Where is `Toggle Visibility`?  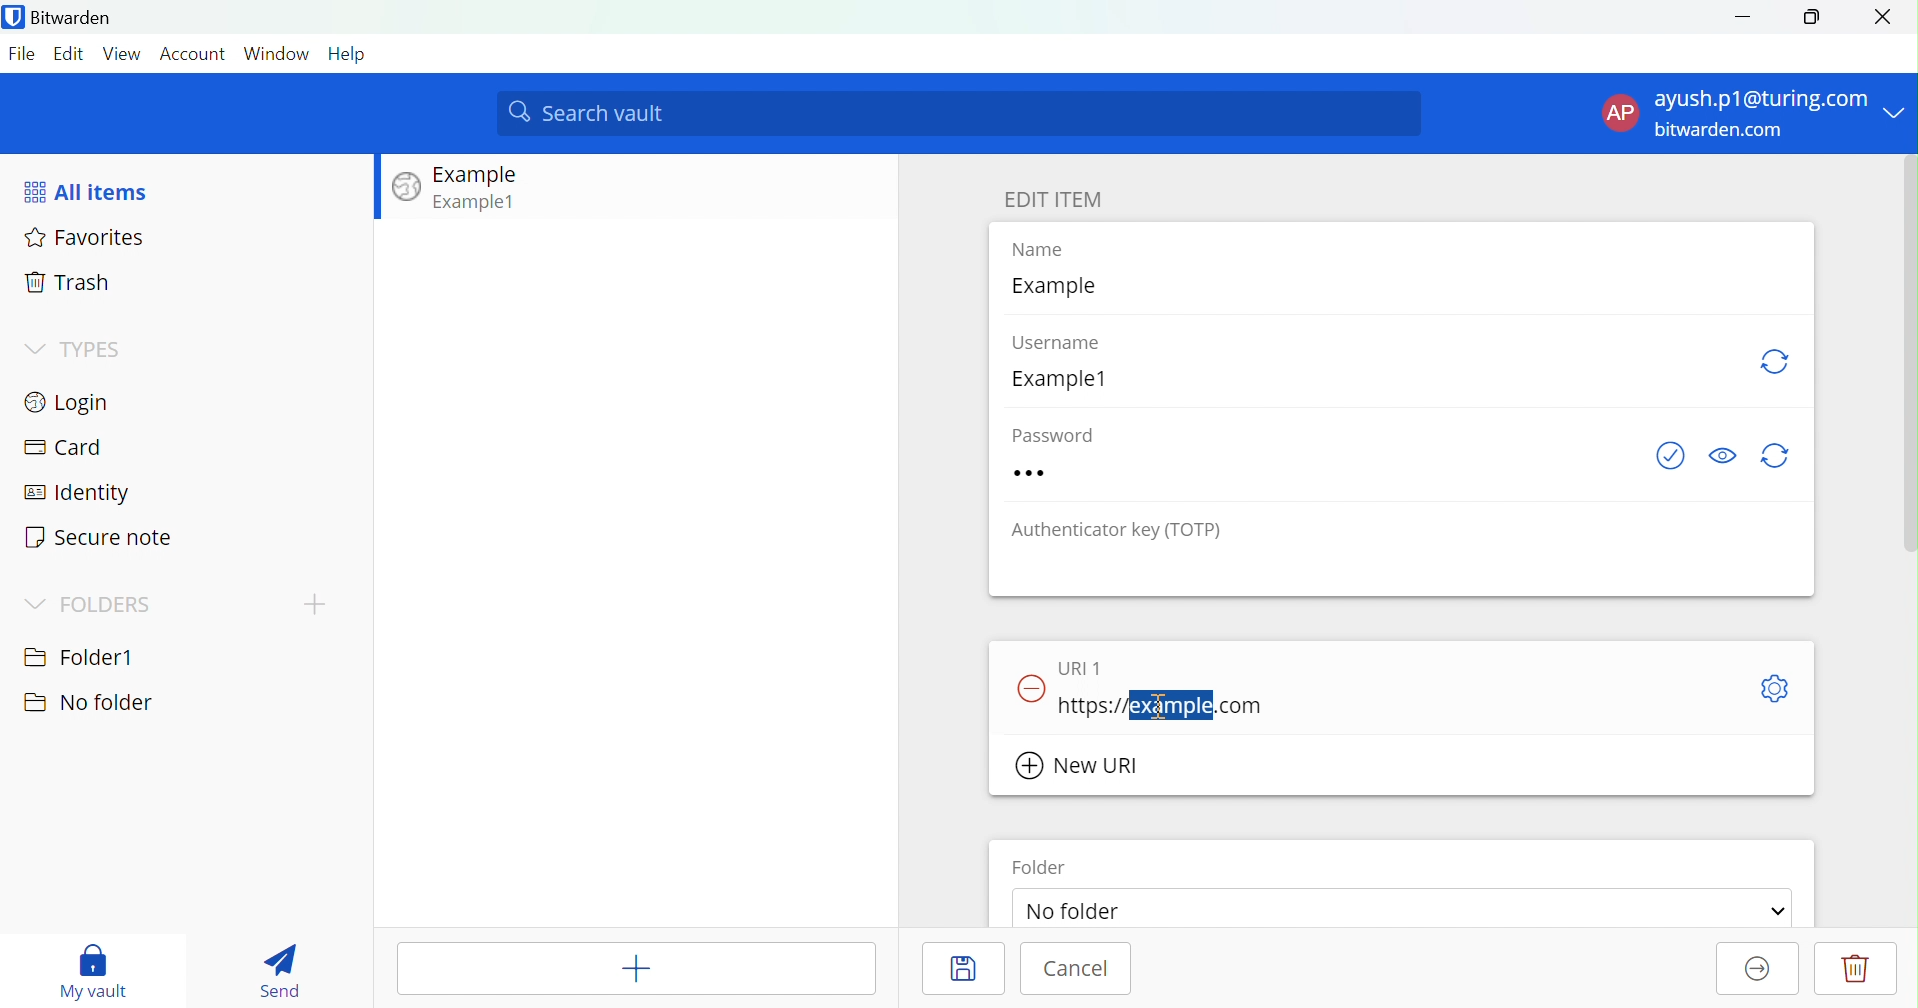 Toggle Visibility is located at coordinates (1724, 454).